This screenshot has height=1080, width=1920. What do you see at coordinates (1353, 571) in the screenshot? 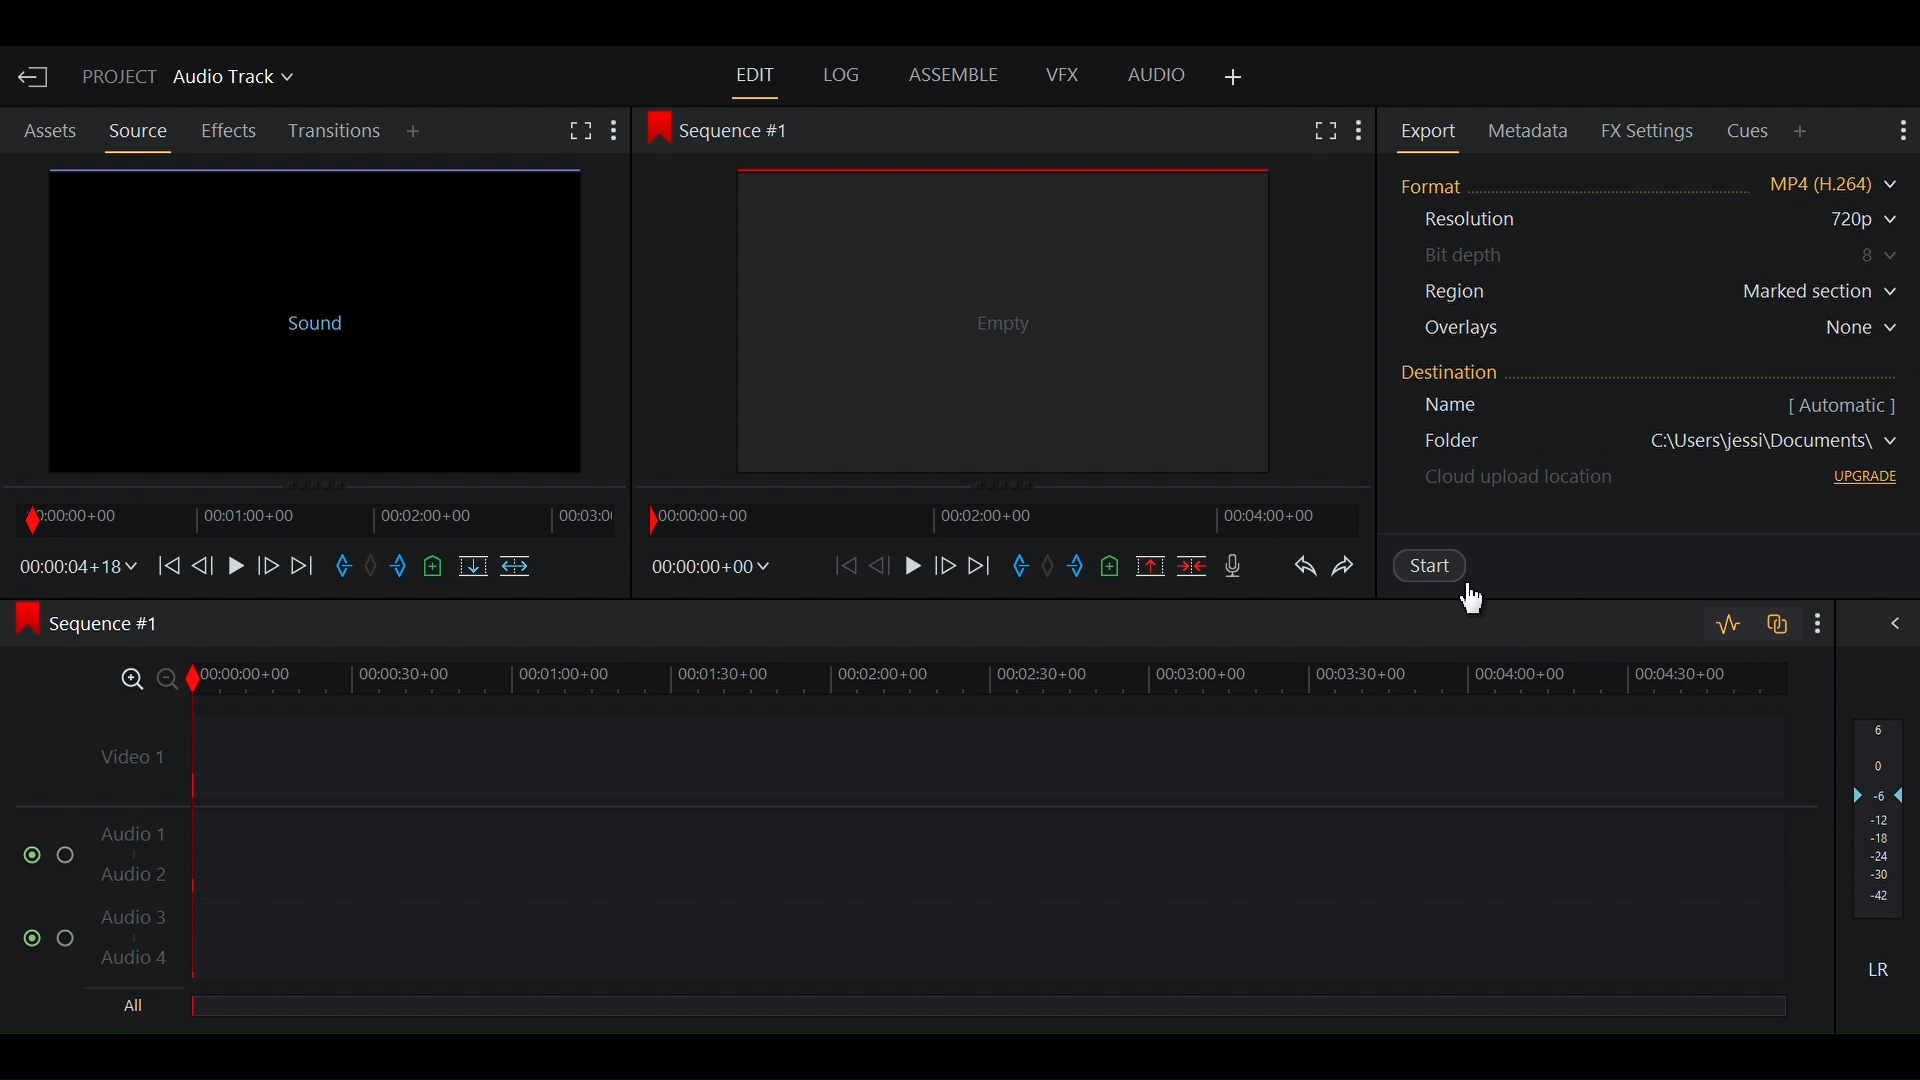
I see `Redo` at bounding box center [1353, 571].